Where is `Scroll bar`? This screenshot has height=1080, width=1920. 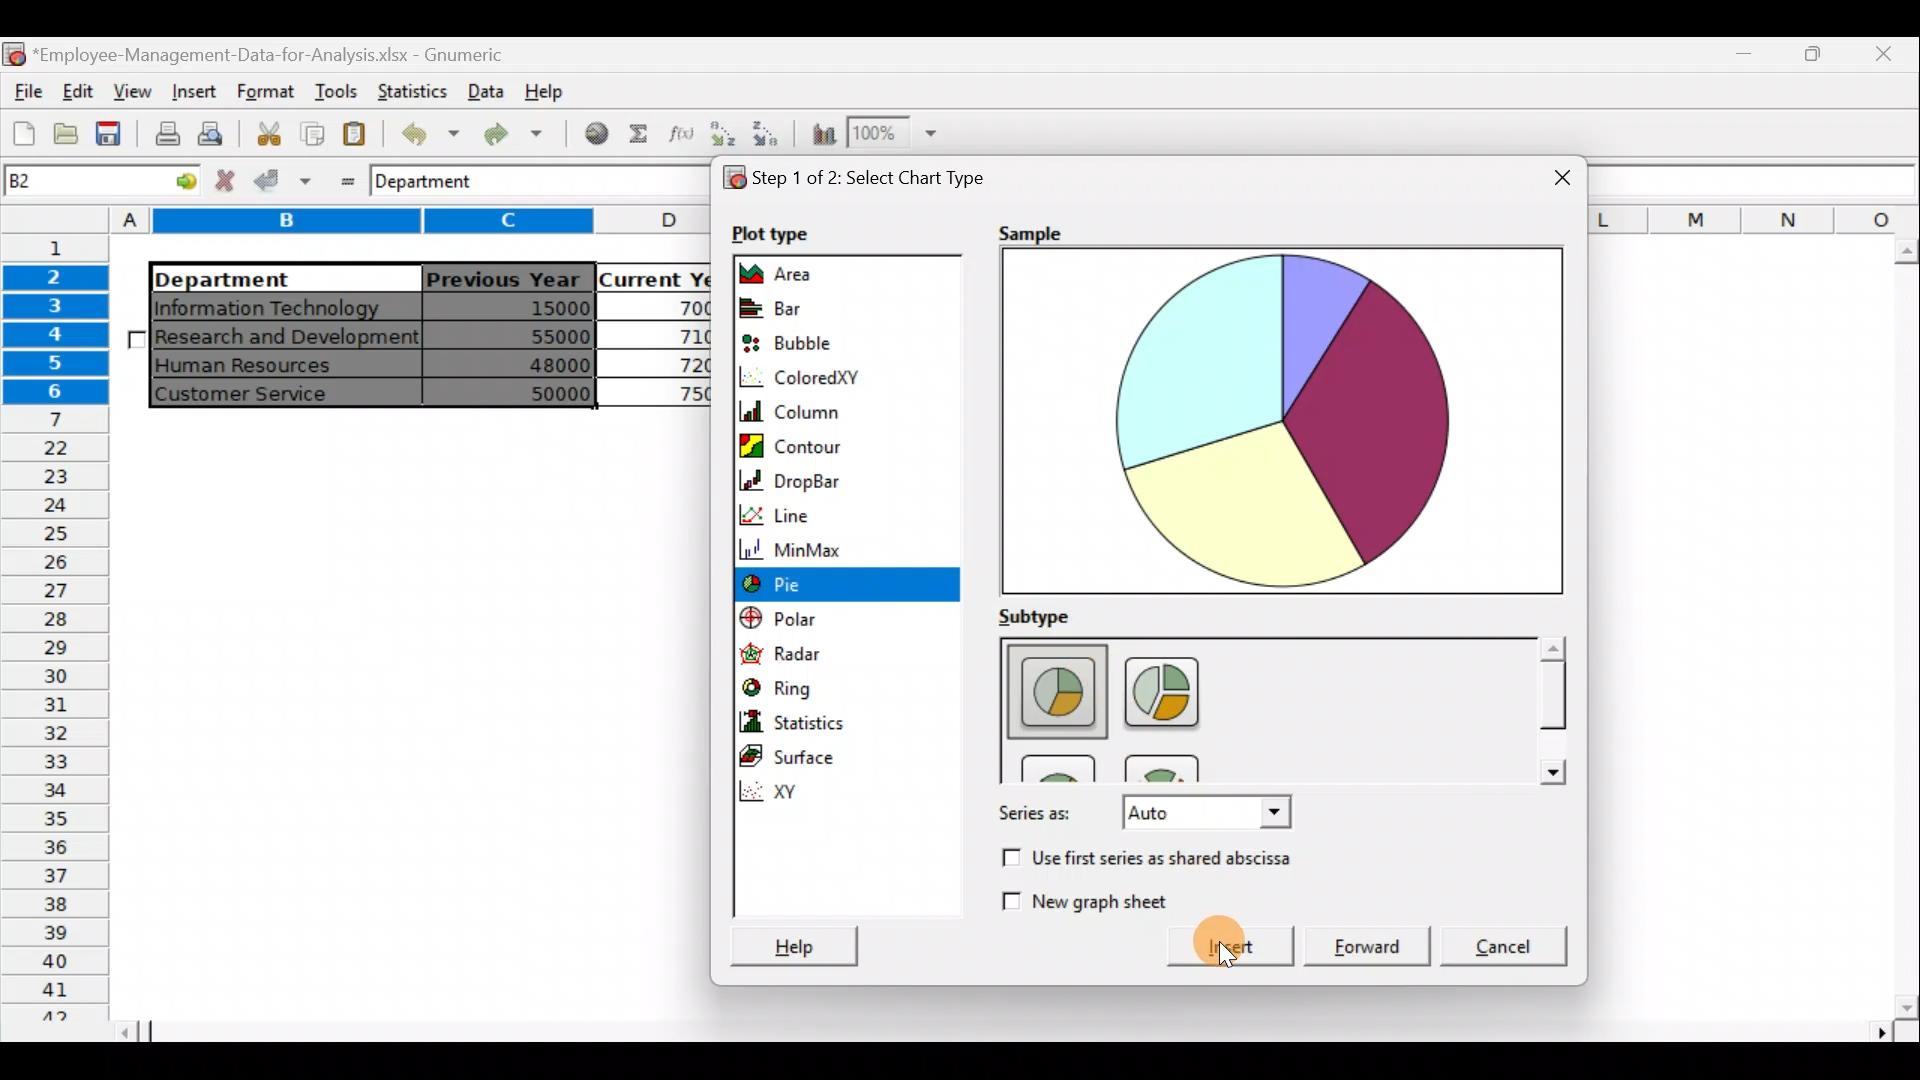
Scroll bar is located at coordinates (1550, 710).